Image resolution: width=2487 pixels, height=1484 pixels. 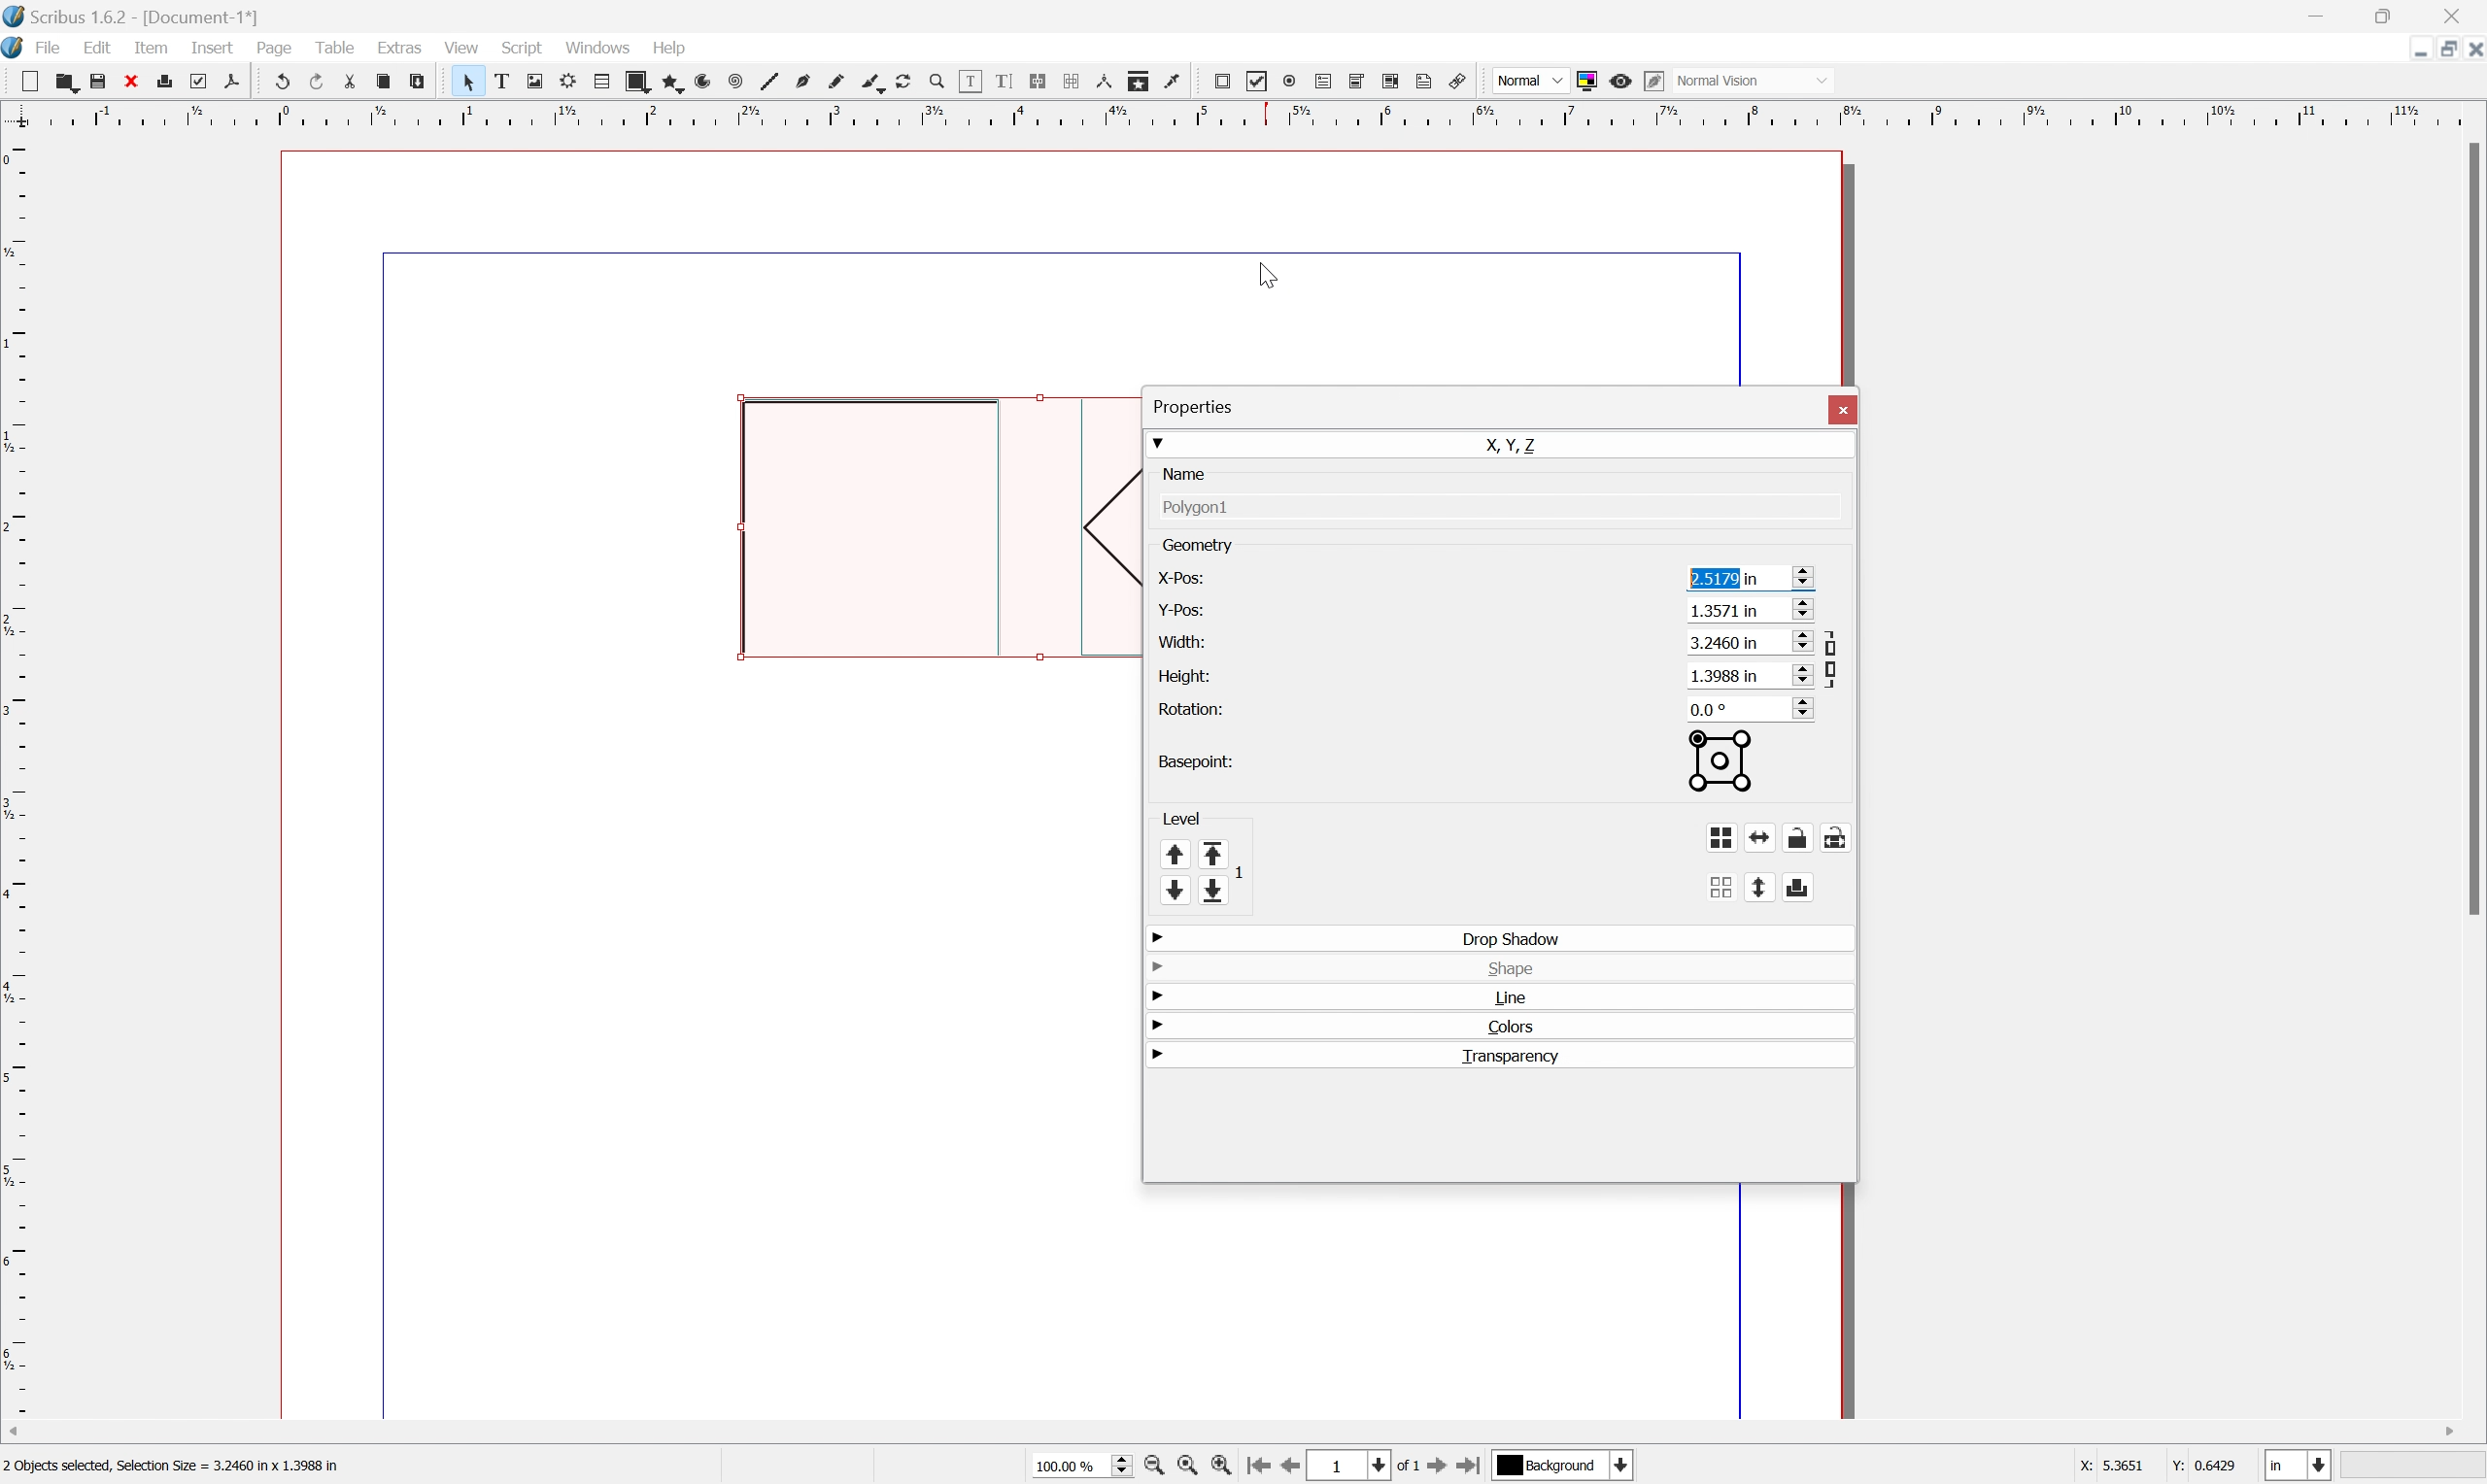 I want to click on print, so click(x=163, y=81).